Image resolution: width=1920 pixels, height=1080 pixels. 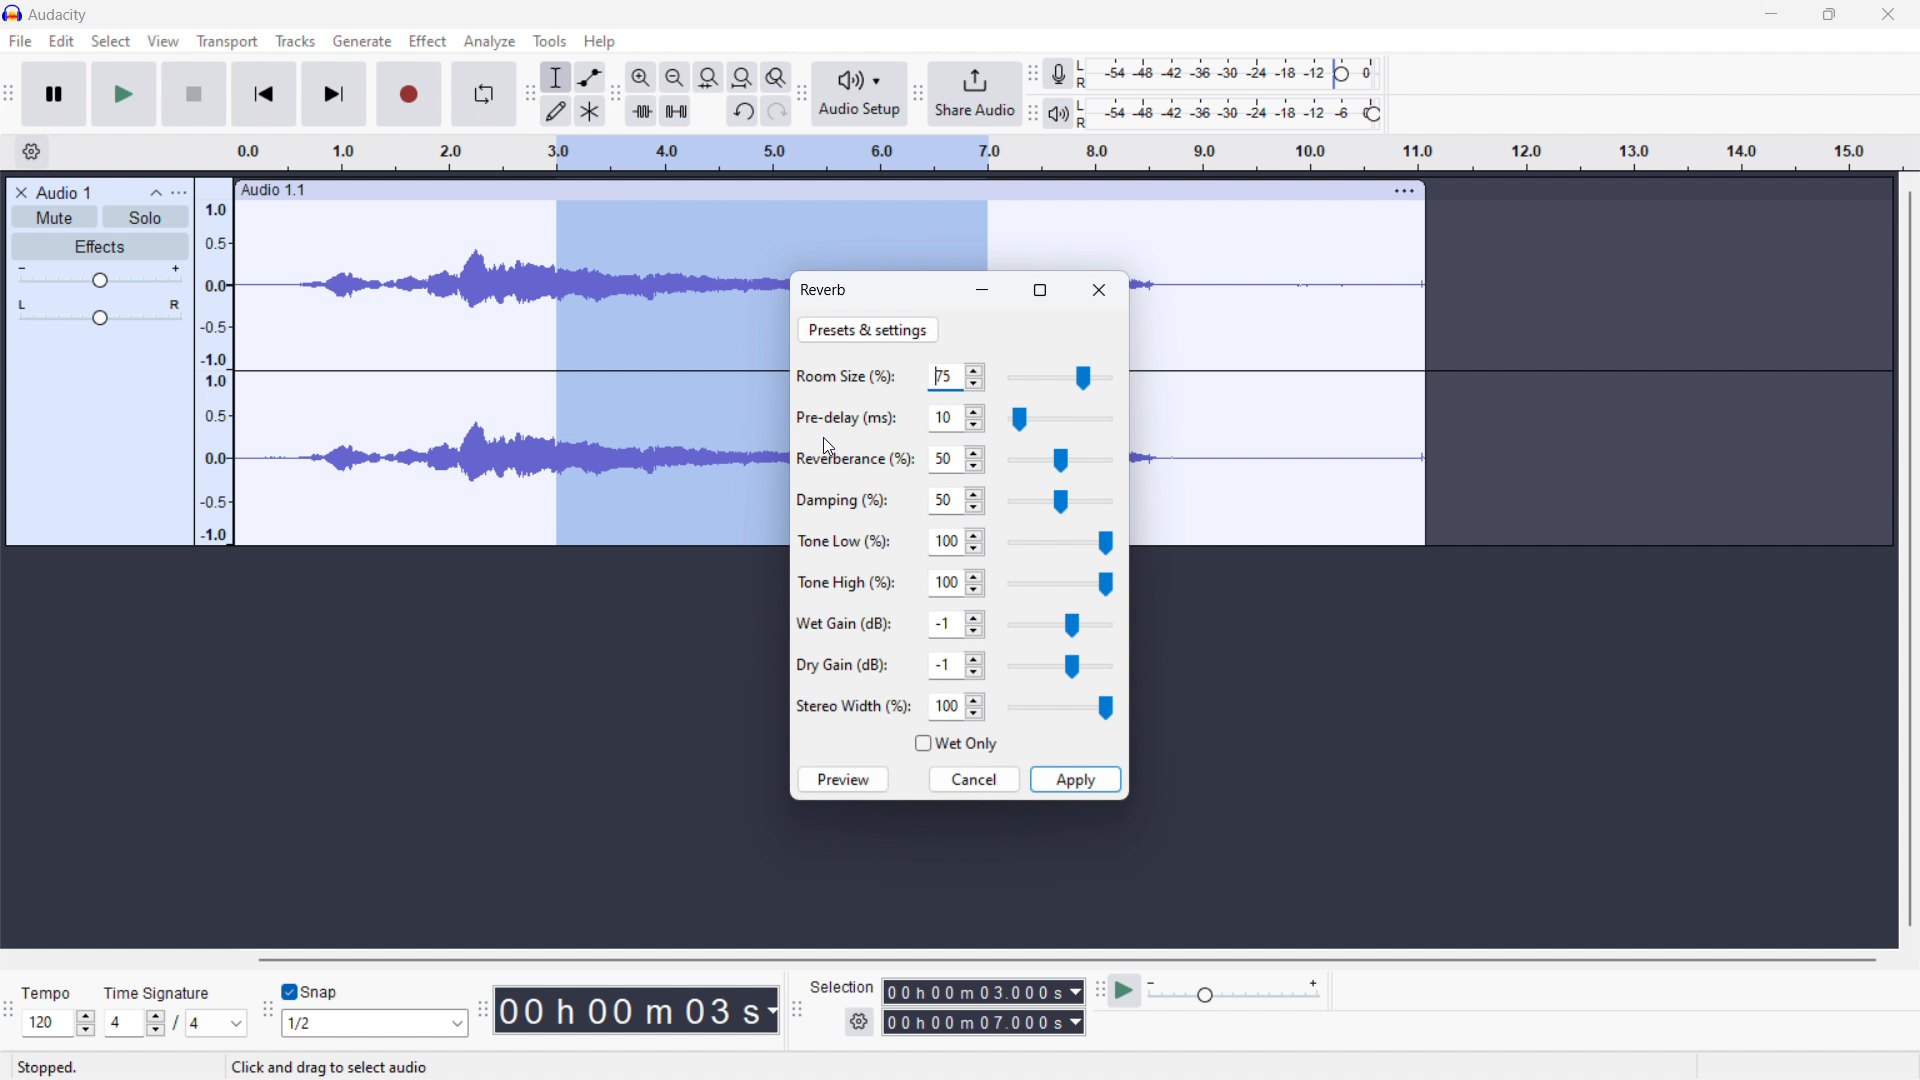 I want to click on more options, so click(x=186, y=189).